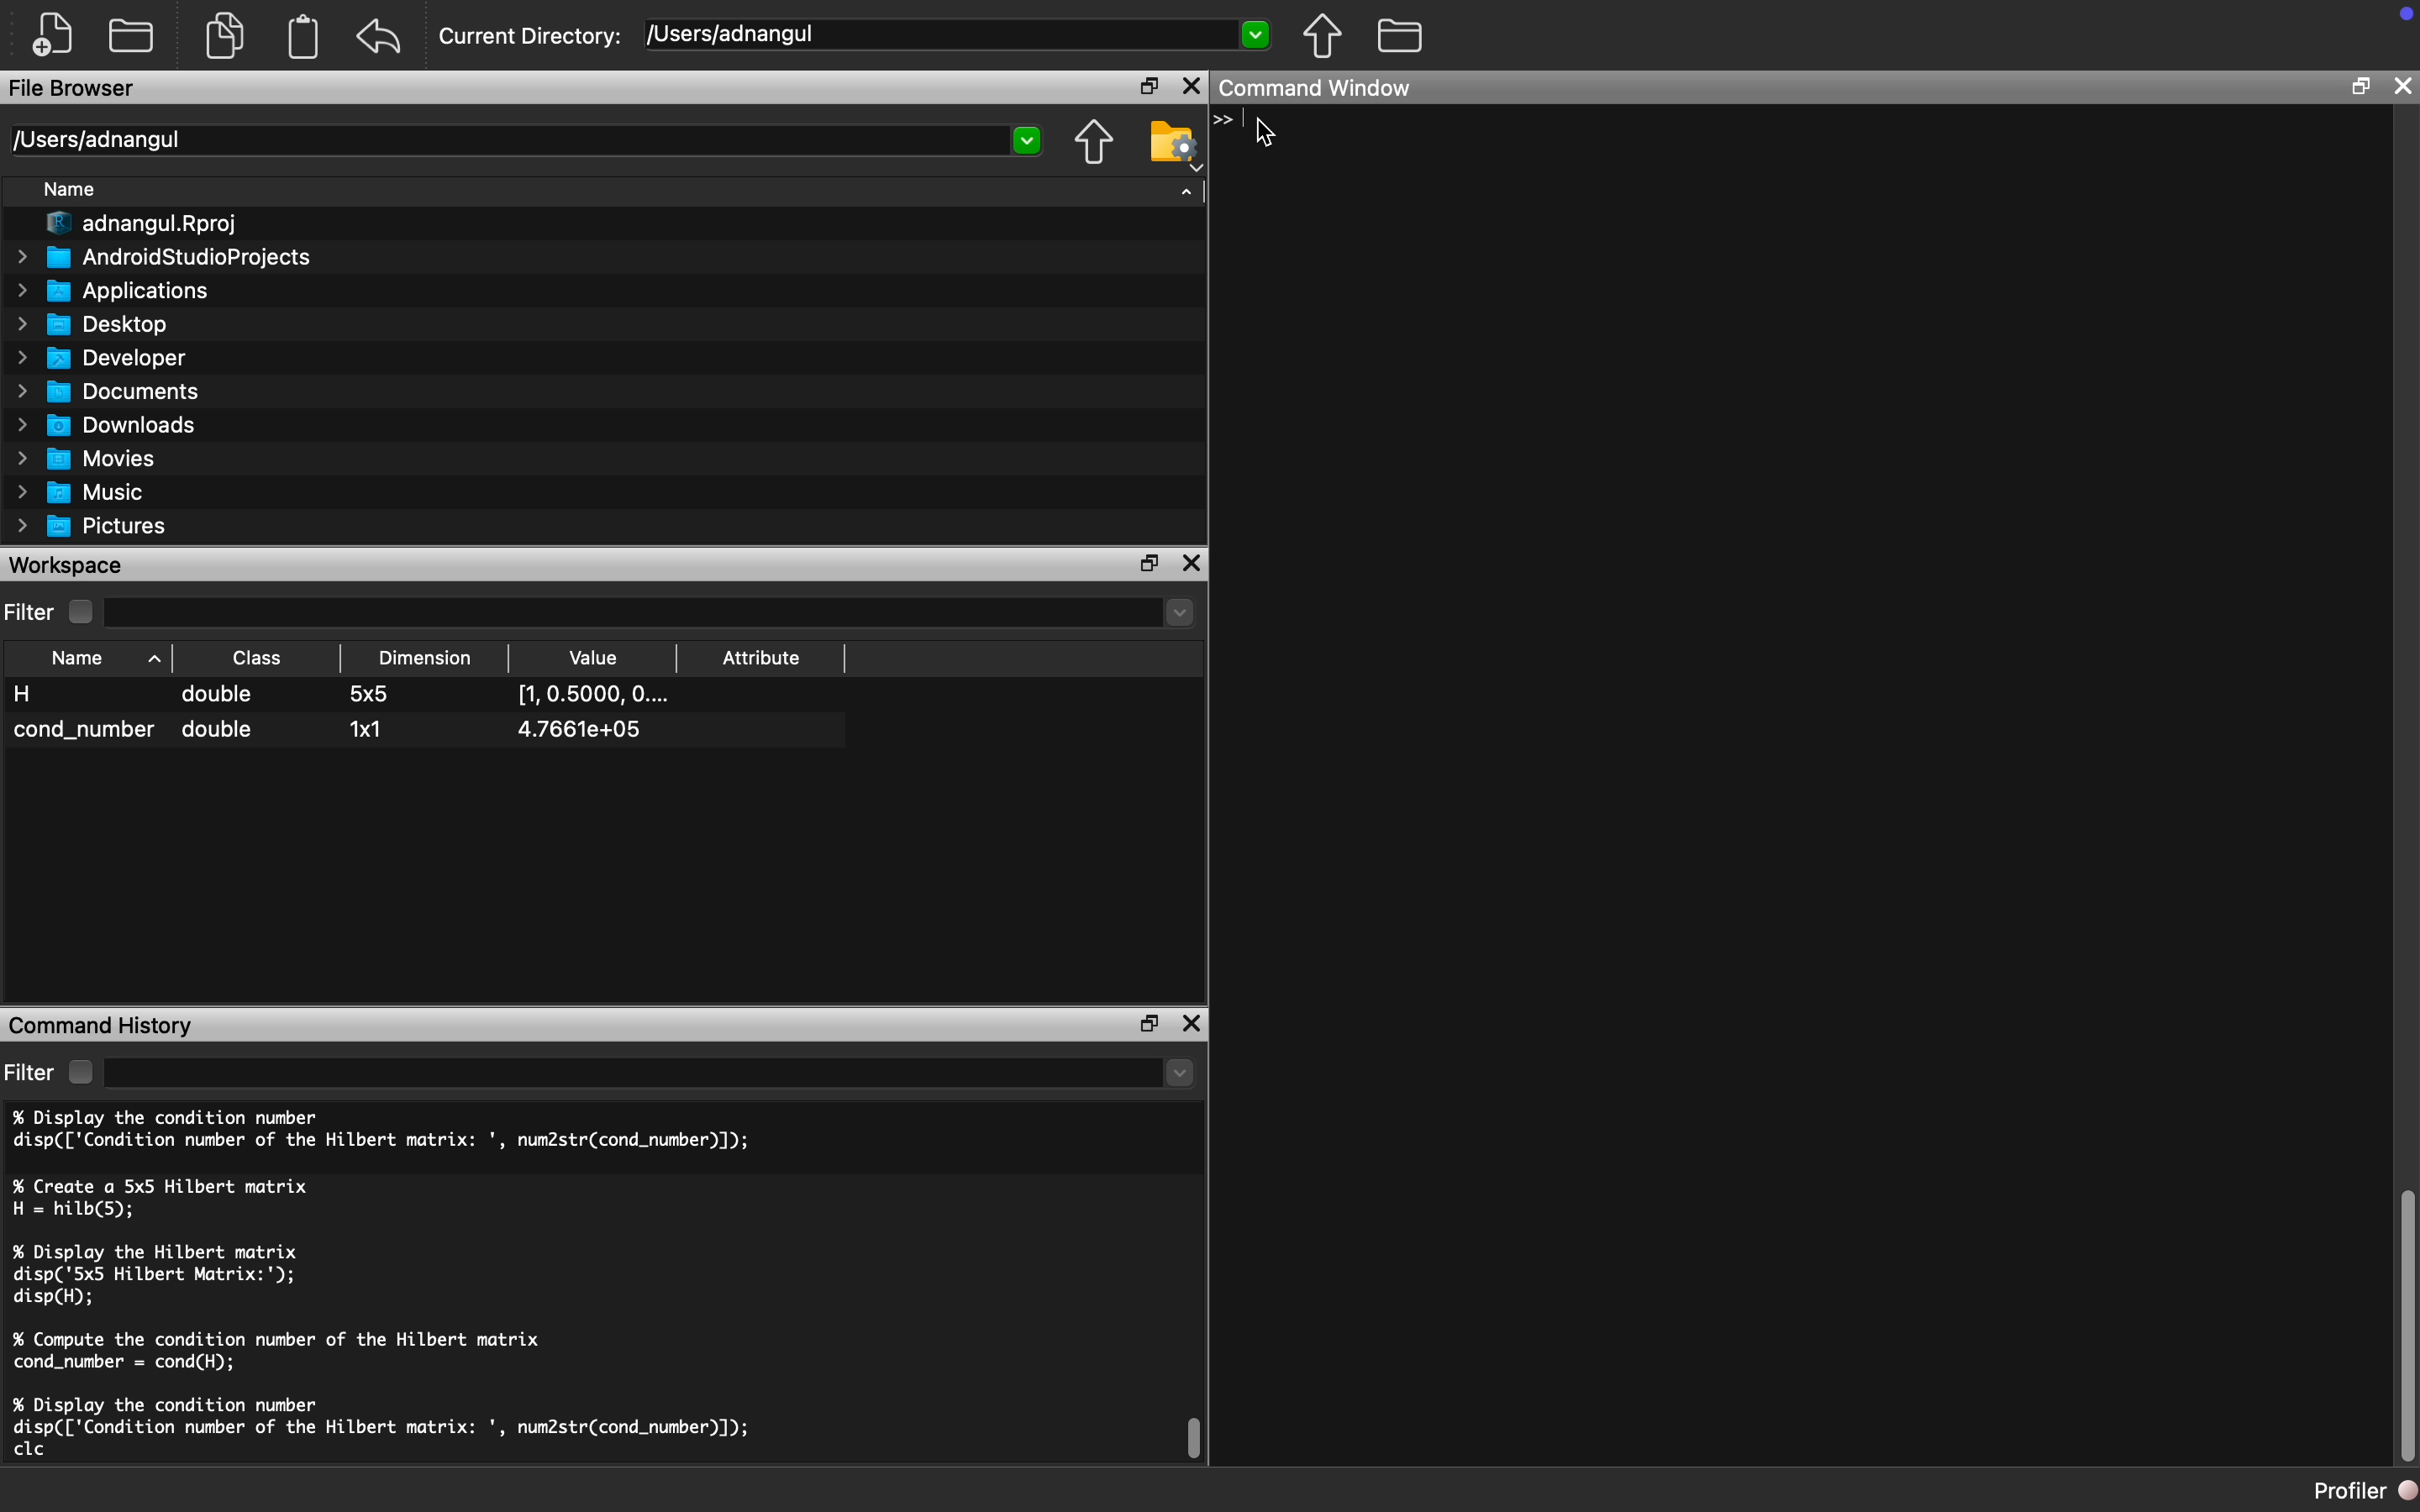 The width and height of the screenshot is (2420, 1512). Describe the element at coordinates (102, 1025) in the screenshot. I see `Command History` at that location.